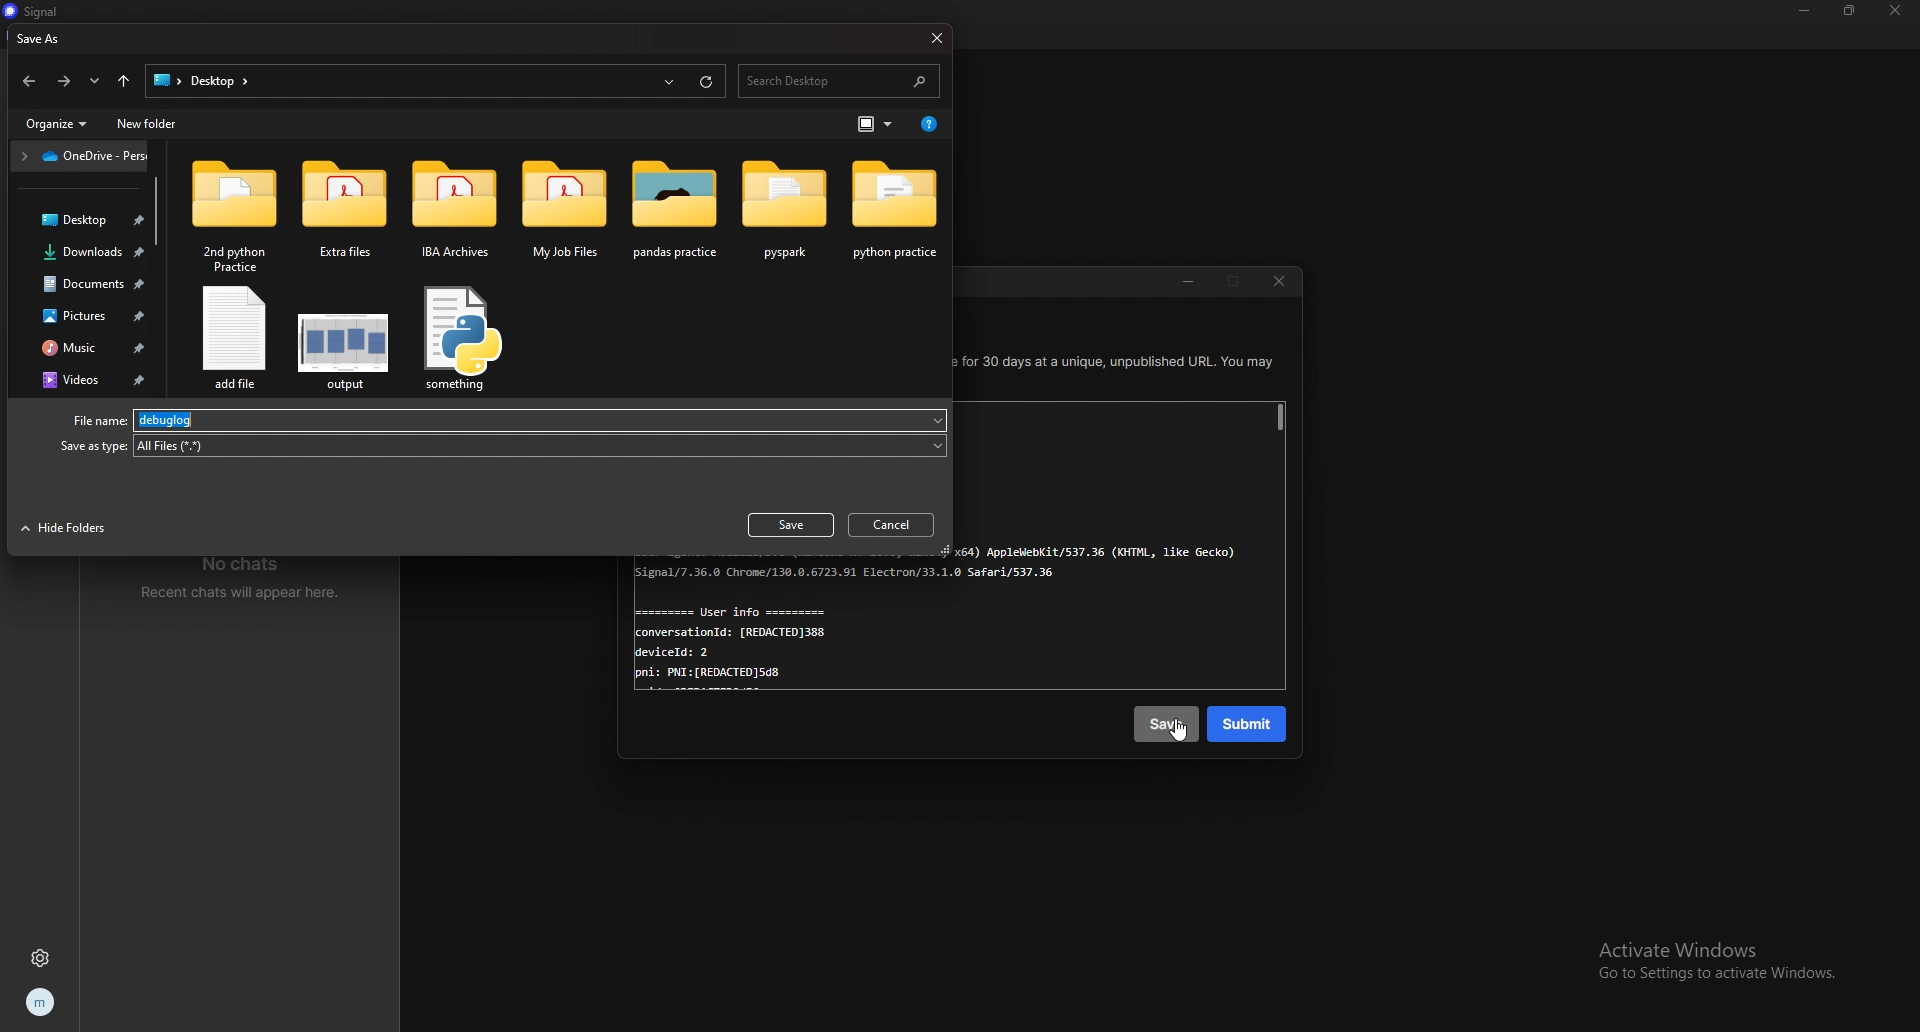  I want to click on folder, so click(567, 211).